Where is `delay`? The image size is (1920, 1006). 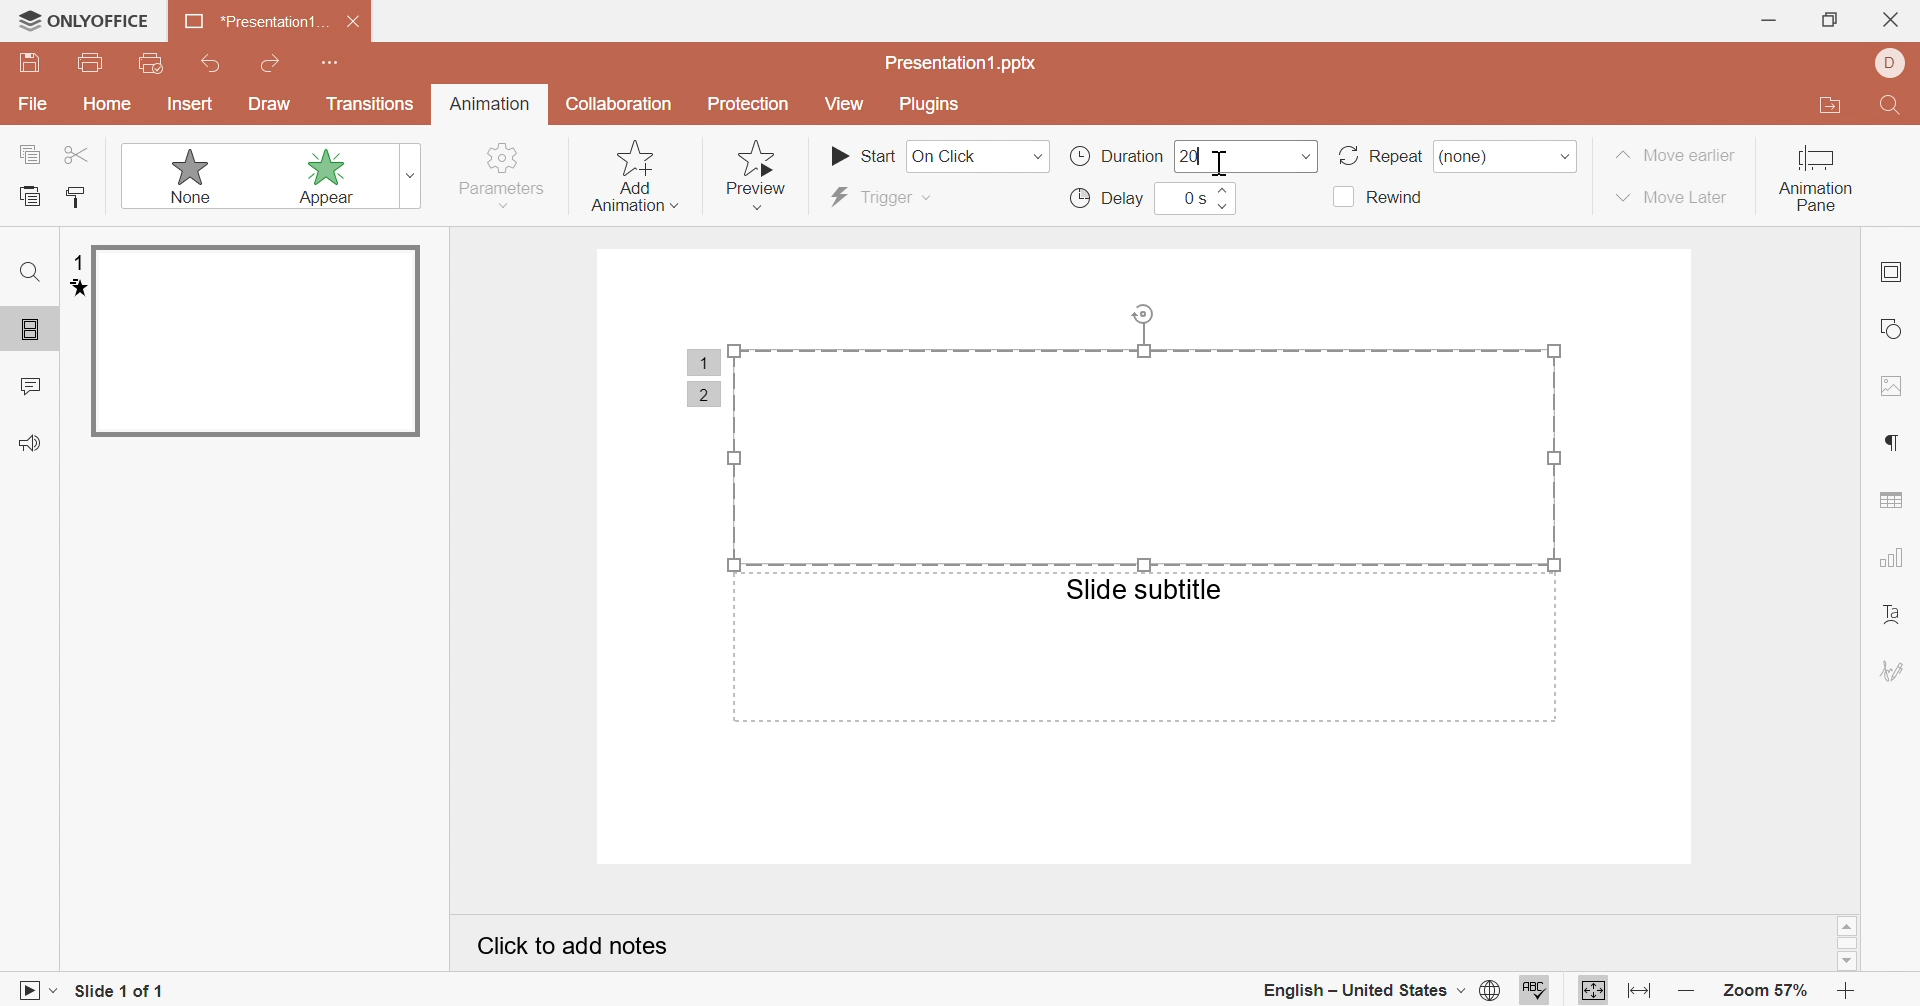
delay is located at coordinates (1109, 198).